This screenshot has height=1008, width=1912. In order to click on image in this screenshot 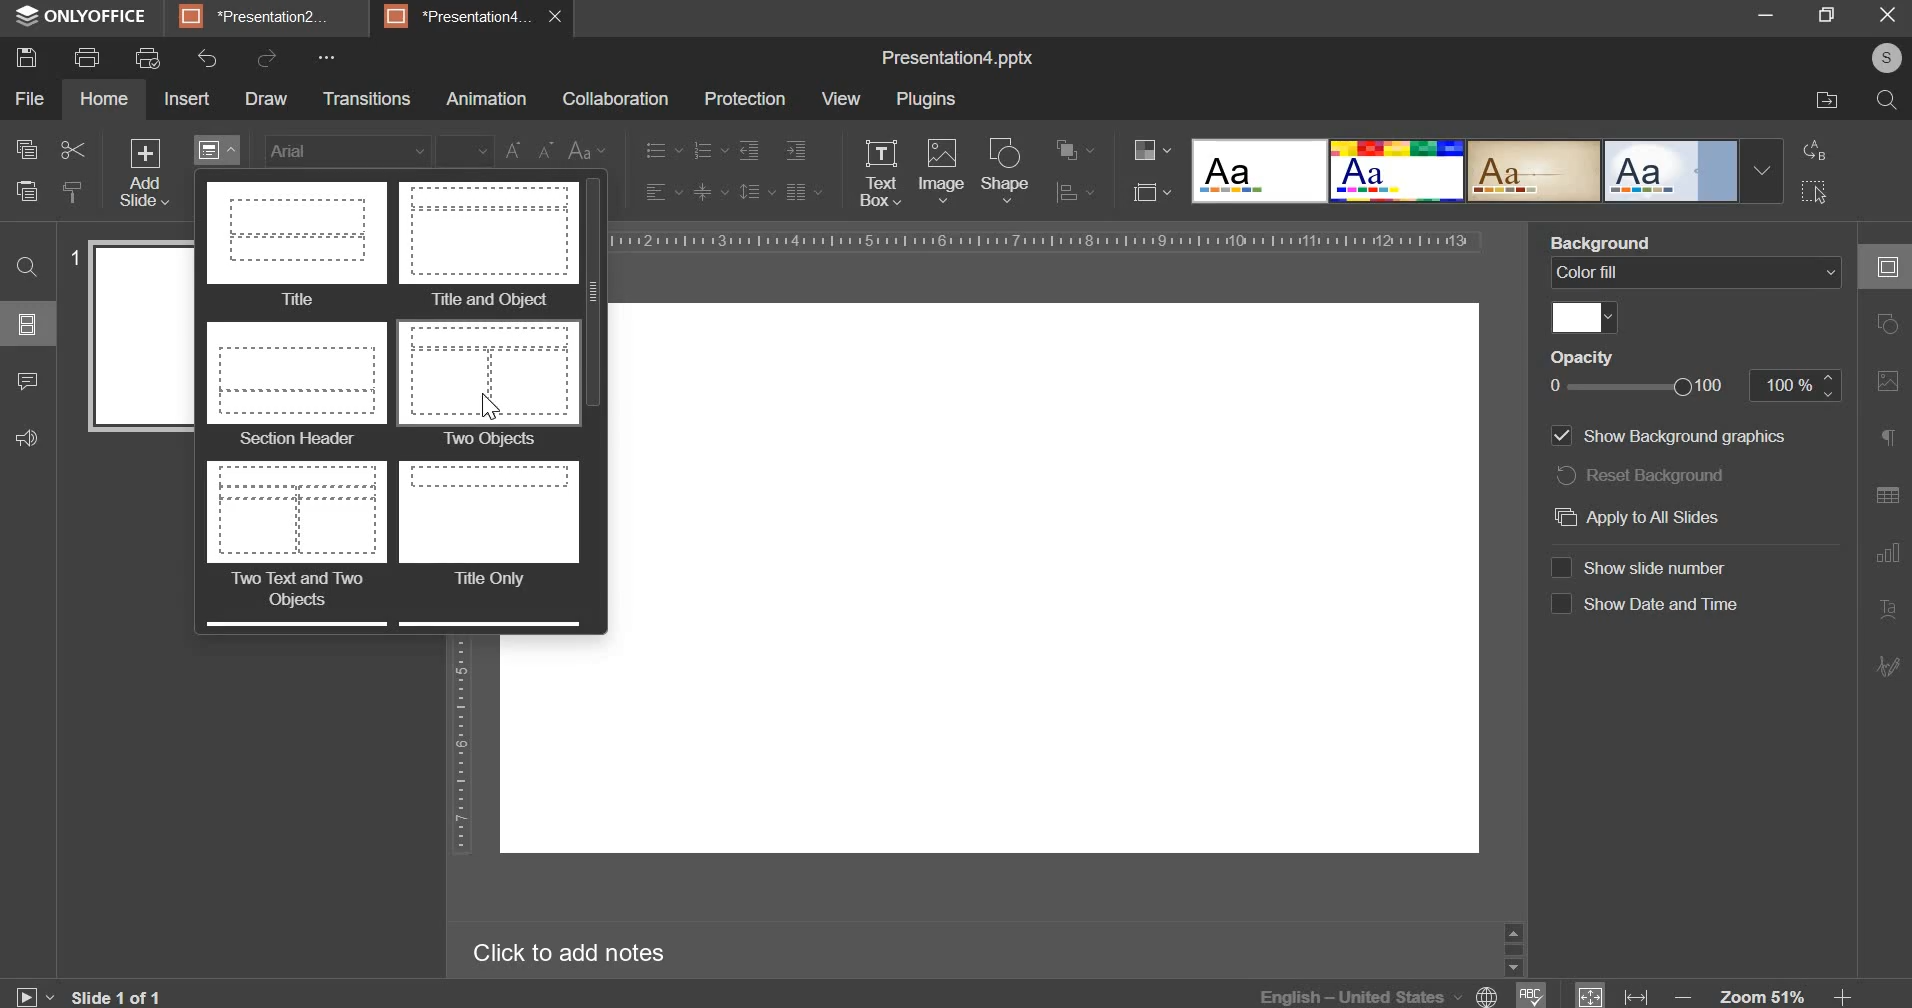, I will do `click(942, 172)`.